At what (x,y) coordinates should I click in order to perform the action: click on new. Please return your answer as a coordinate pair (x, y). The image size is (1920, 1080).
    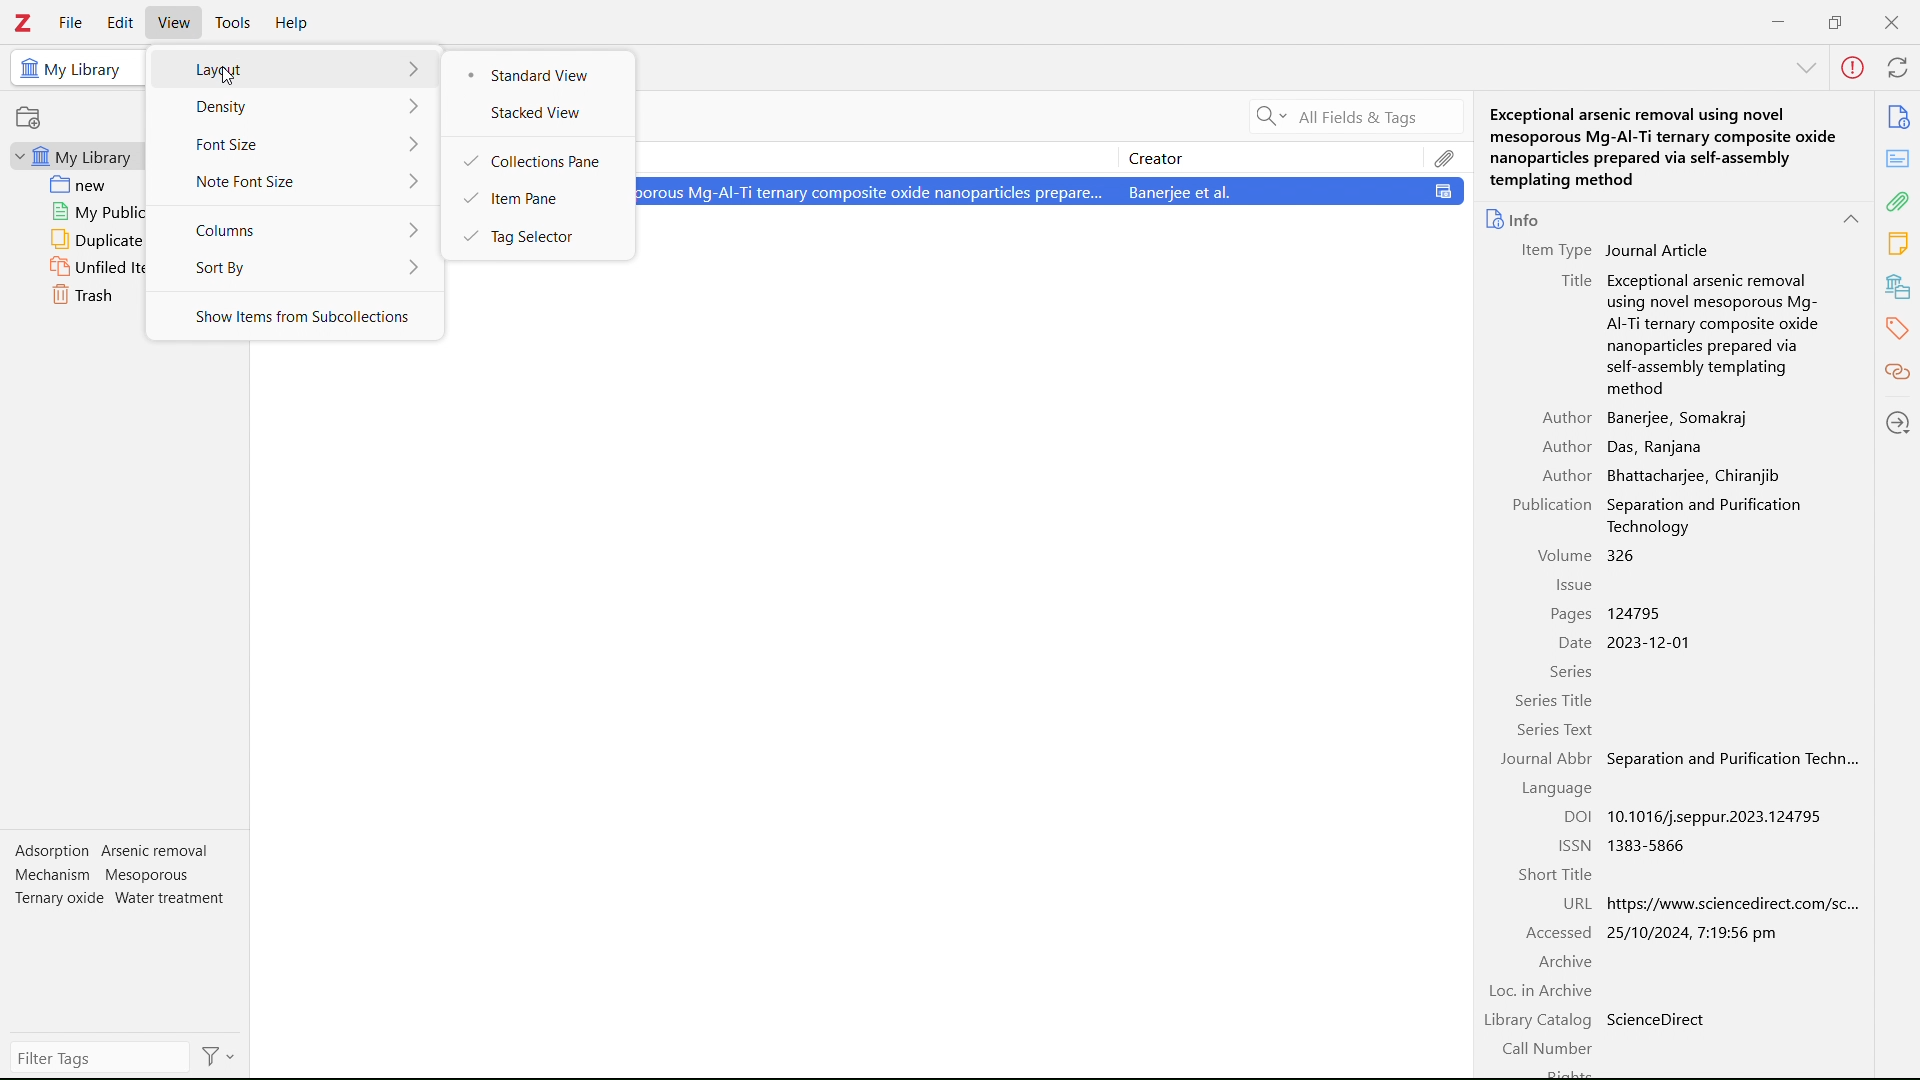
    Looking at the image, I should click on (73, 185).